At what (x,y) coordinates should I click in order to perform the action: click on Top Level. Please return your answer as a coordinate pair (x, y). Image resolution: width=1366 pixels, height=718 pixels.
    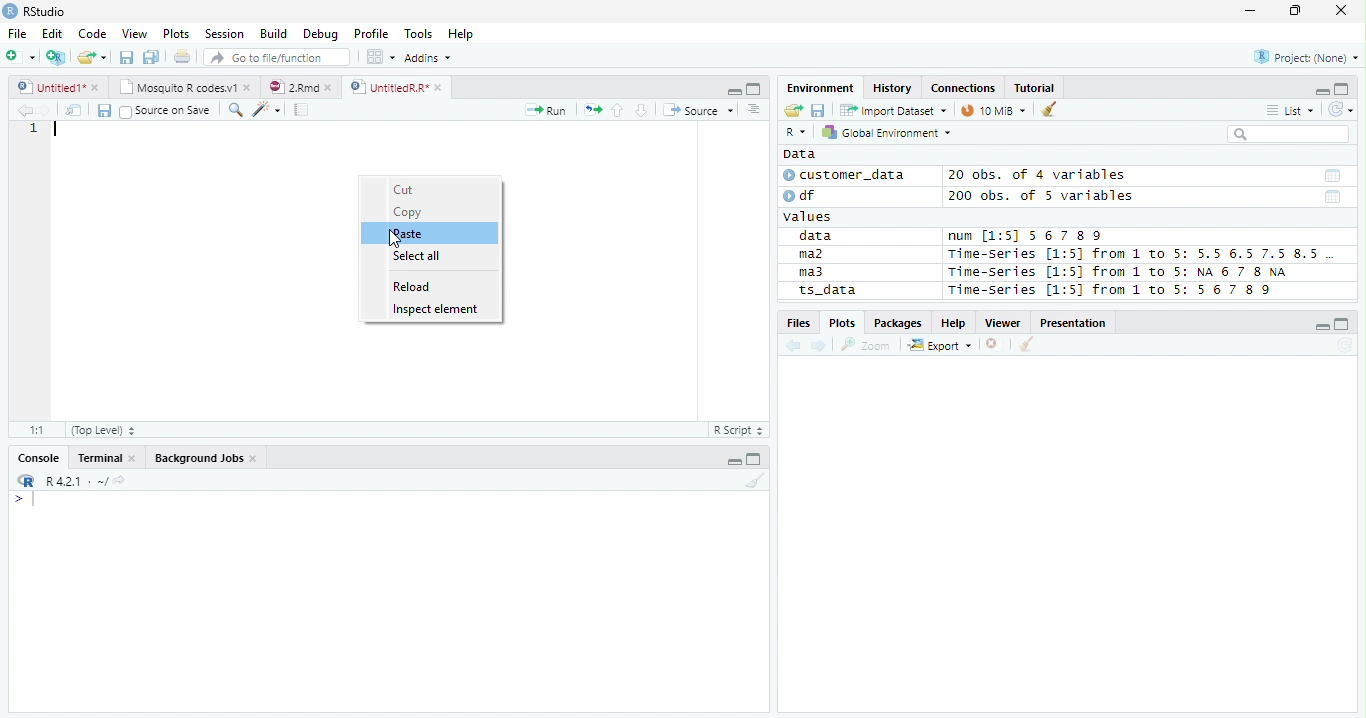
    Looking at the image, I should click on (101, 431).